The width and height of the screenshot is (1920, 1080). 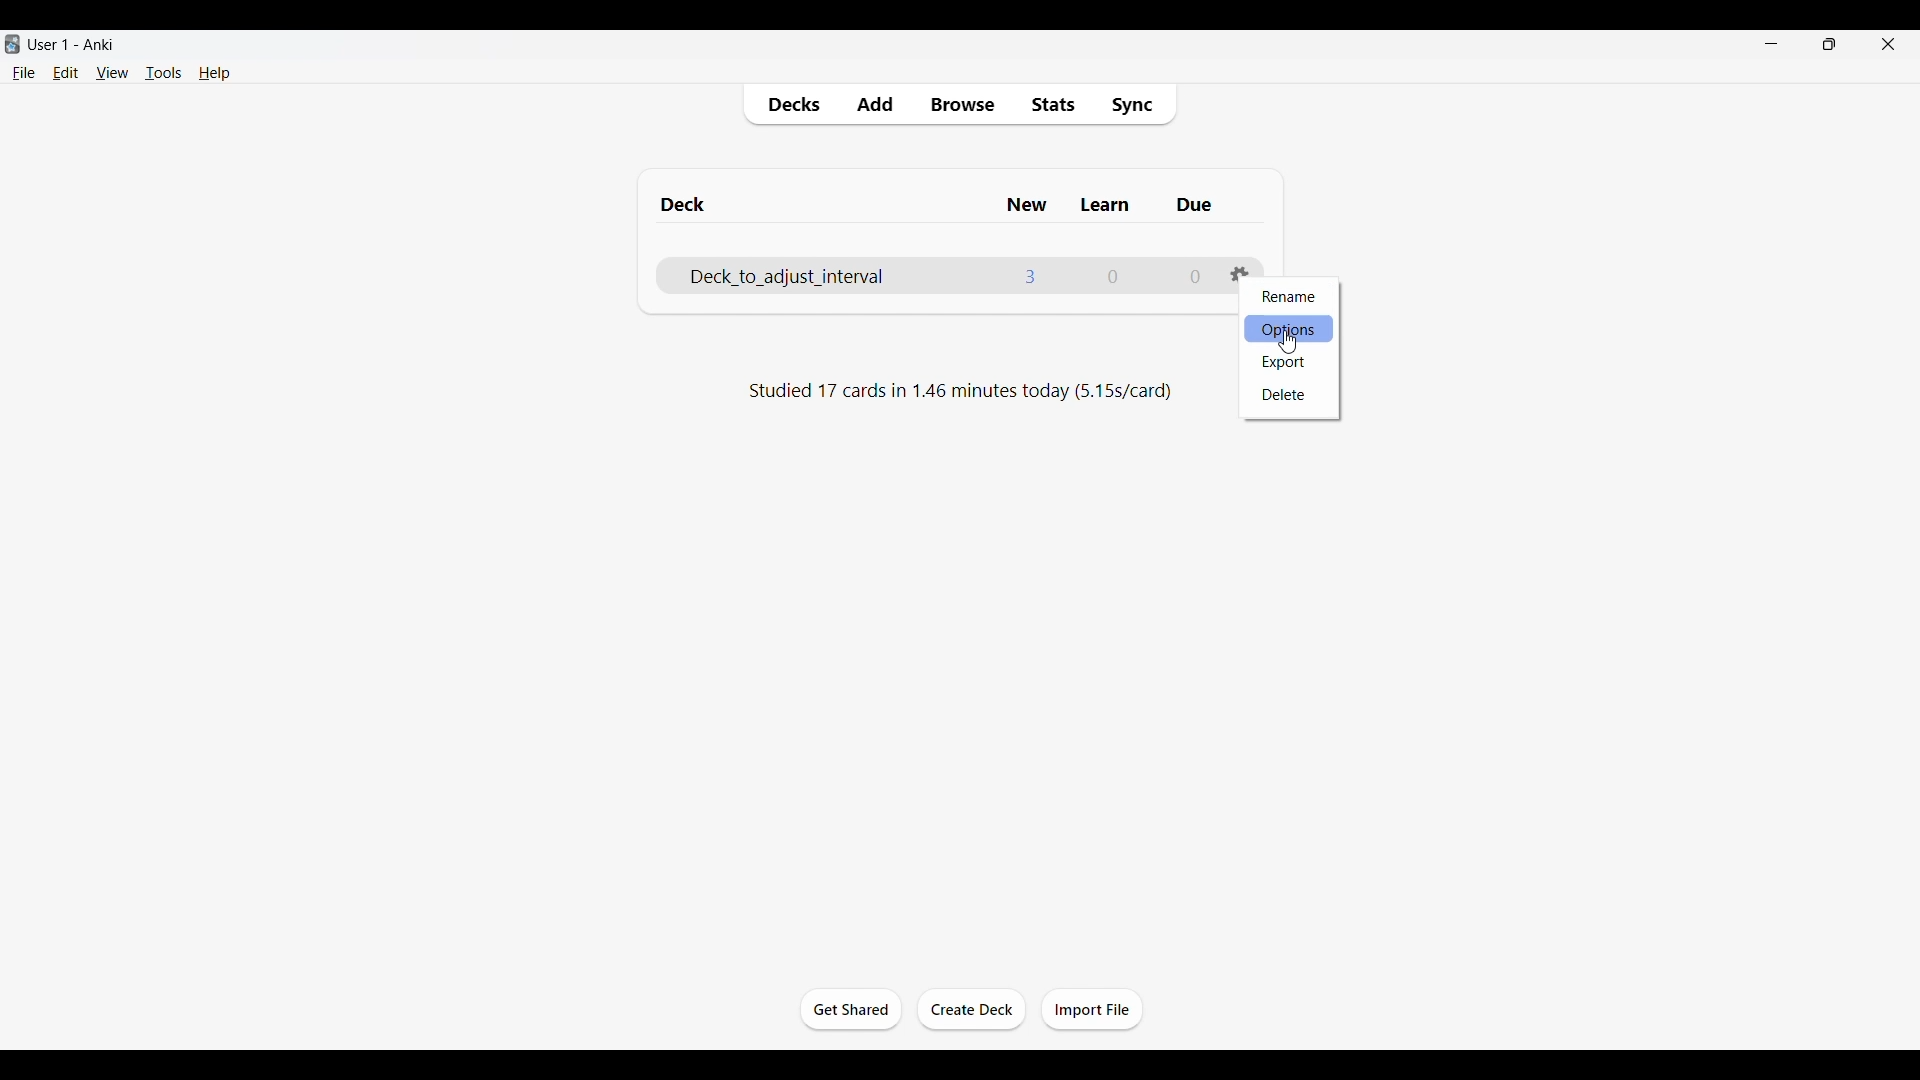 I want to click on Deck name, so click(x=835, y=277).